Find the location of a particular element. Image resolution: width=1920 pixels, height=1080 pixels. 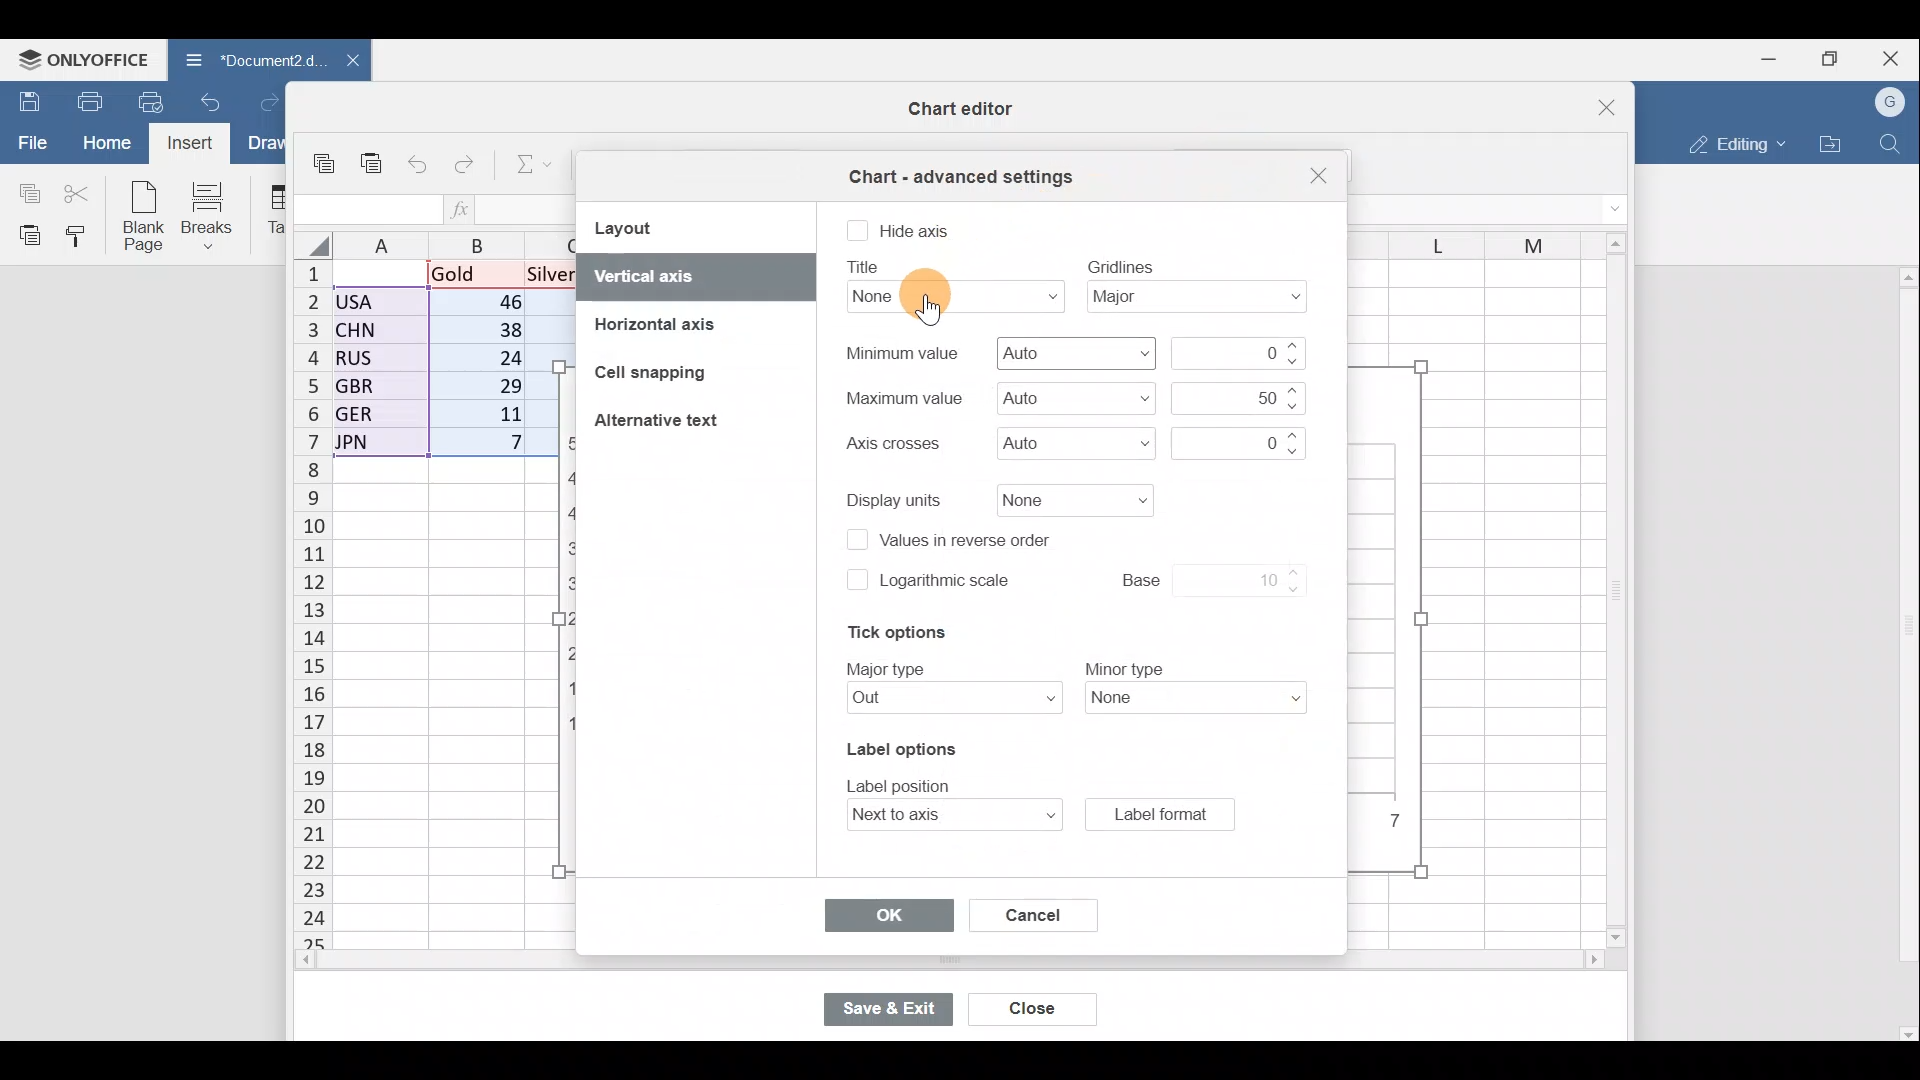

text is located at coordinates (889, 667).